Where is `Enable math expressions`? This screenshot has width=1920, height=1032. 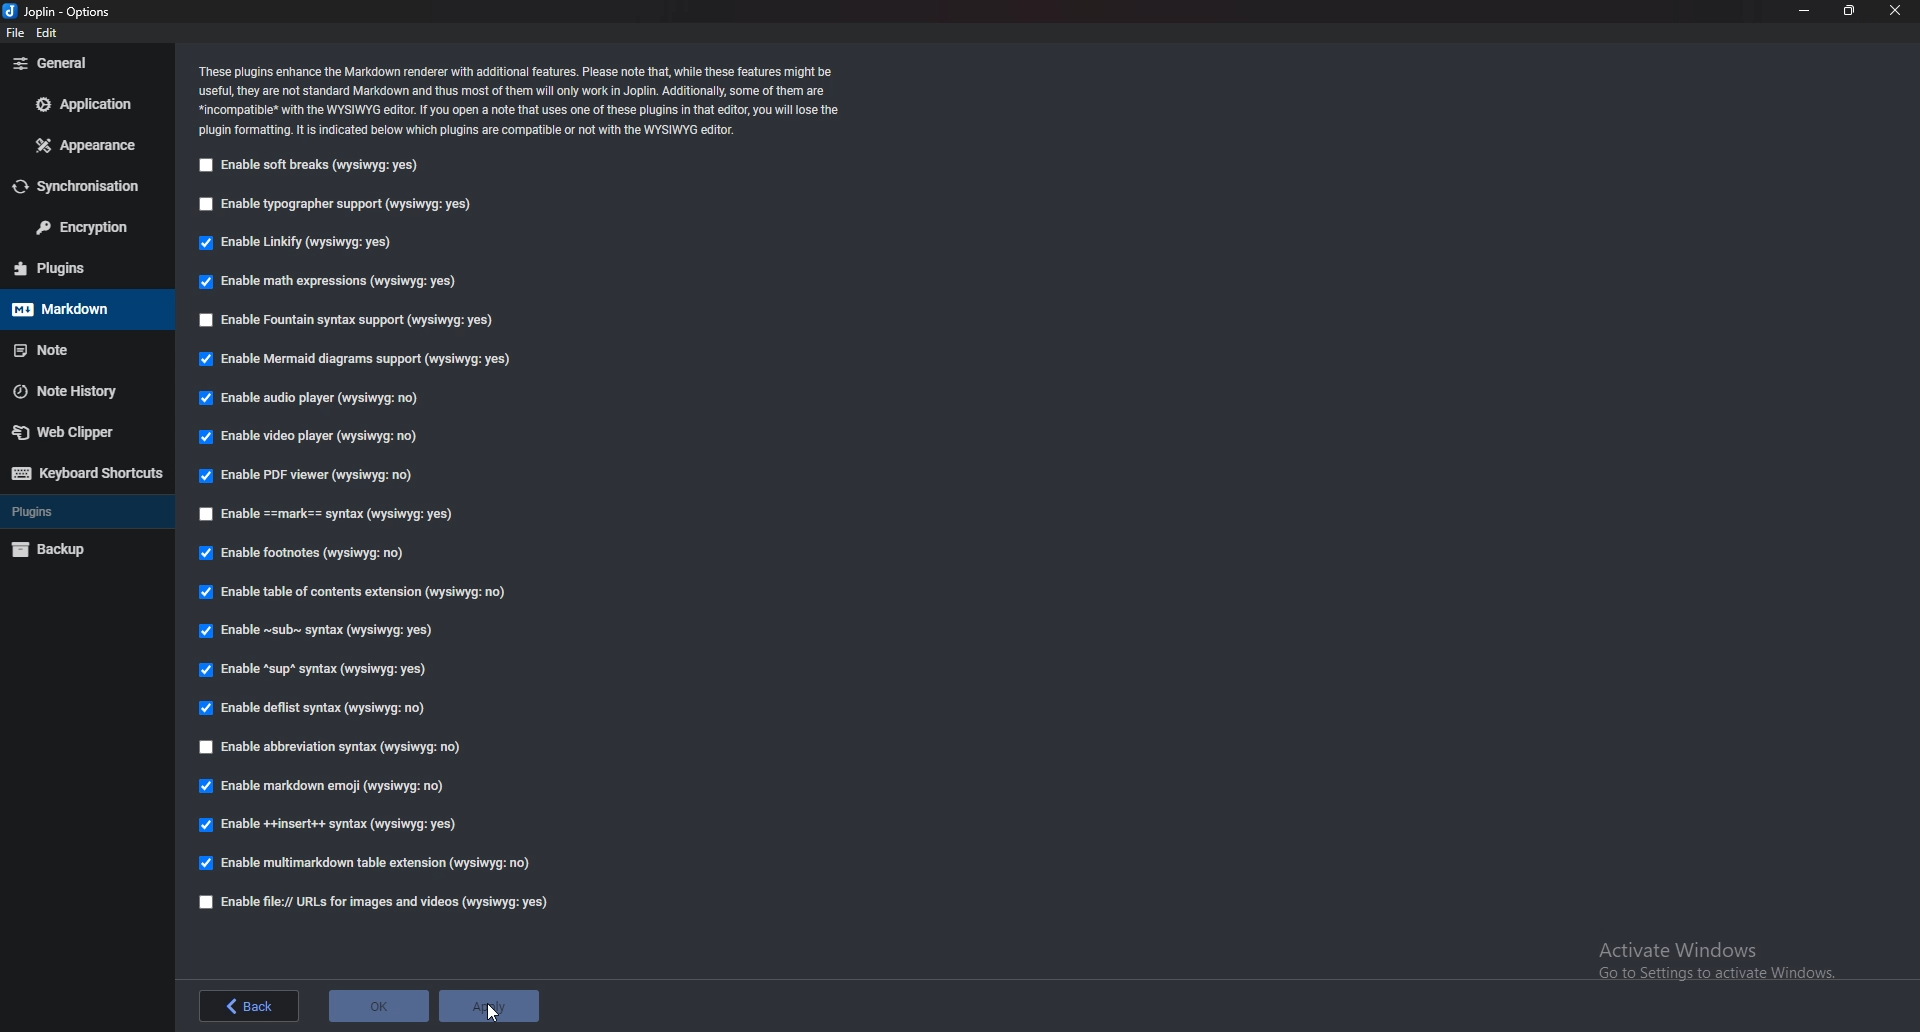
Enable math expressions is located at coordinates (340, 283).